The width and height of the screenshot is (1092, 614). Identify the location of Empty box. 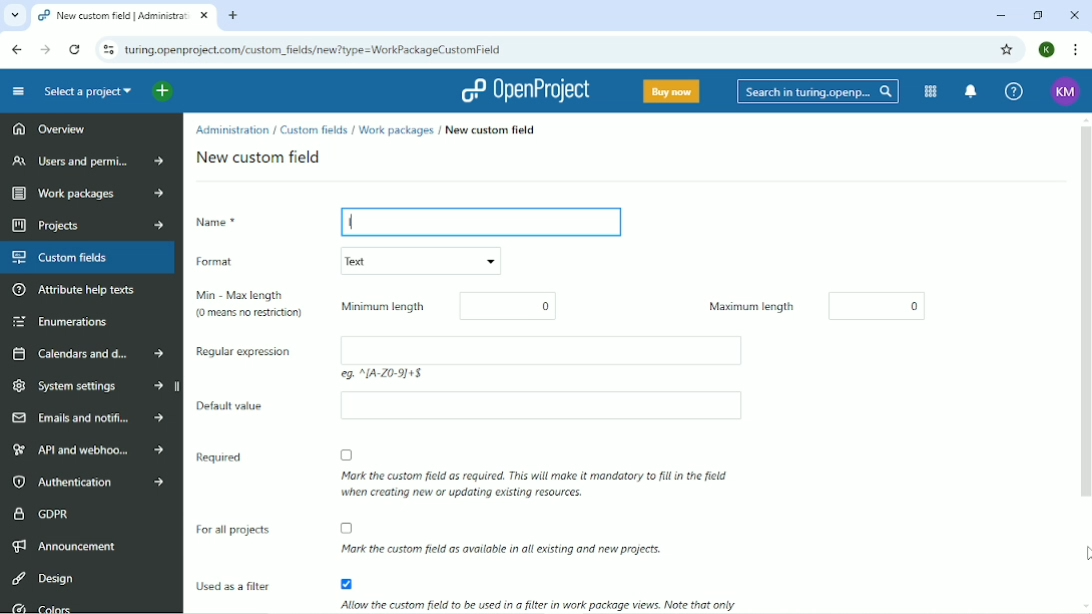
(555, 410).